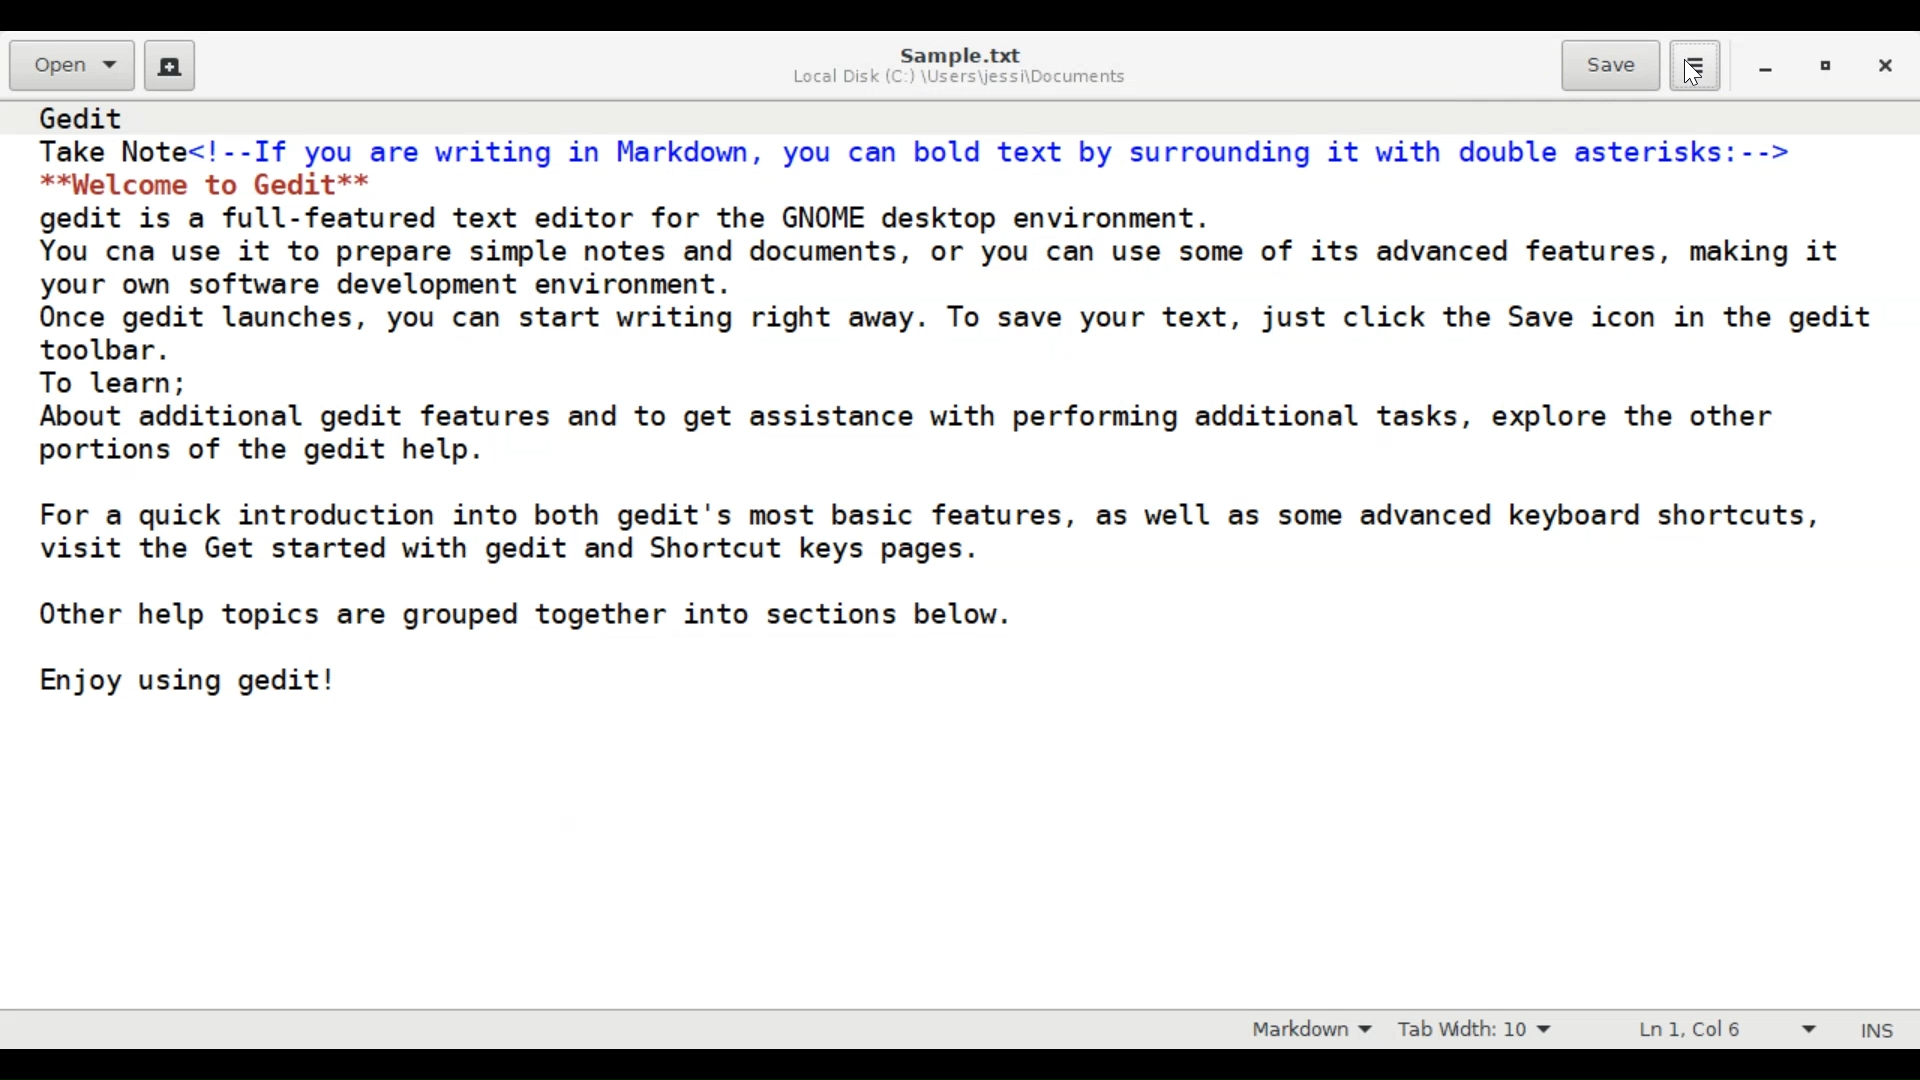 The image size is (1920, 1080). I want to click on Application menu, so click(1694, 66).